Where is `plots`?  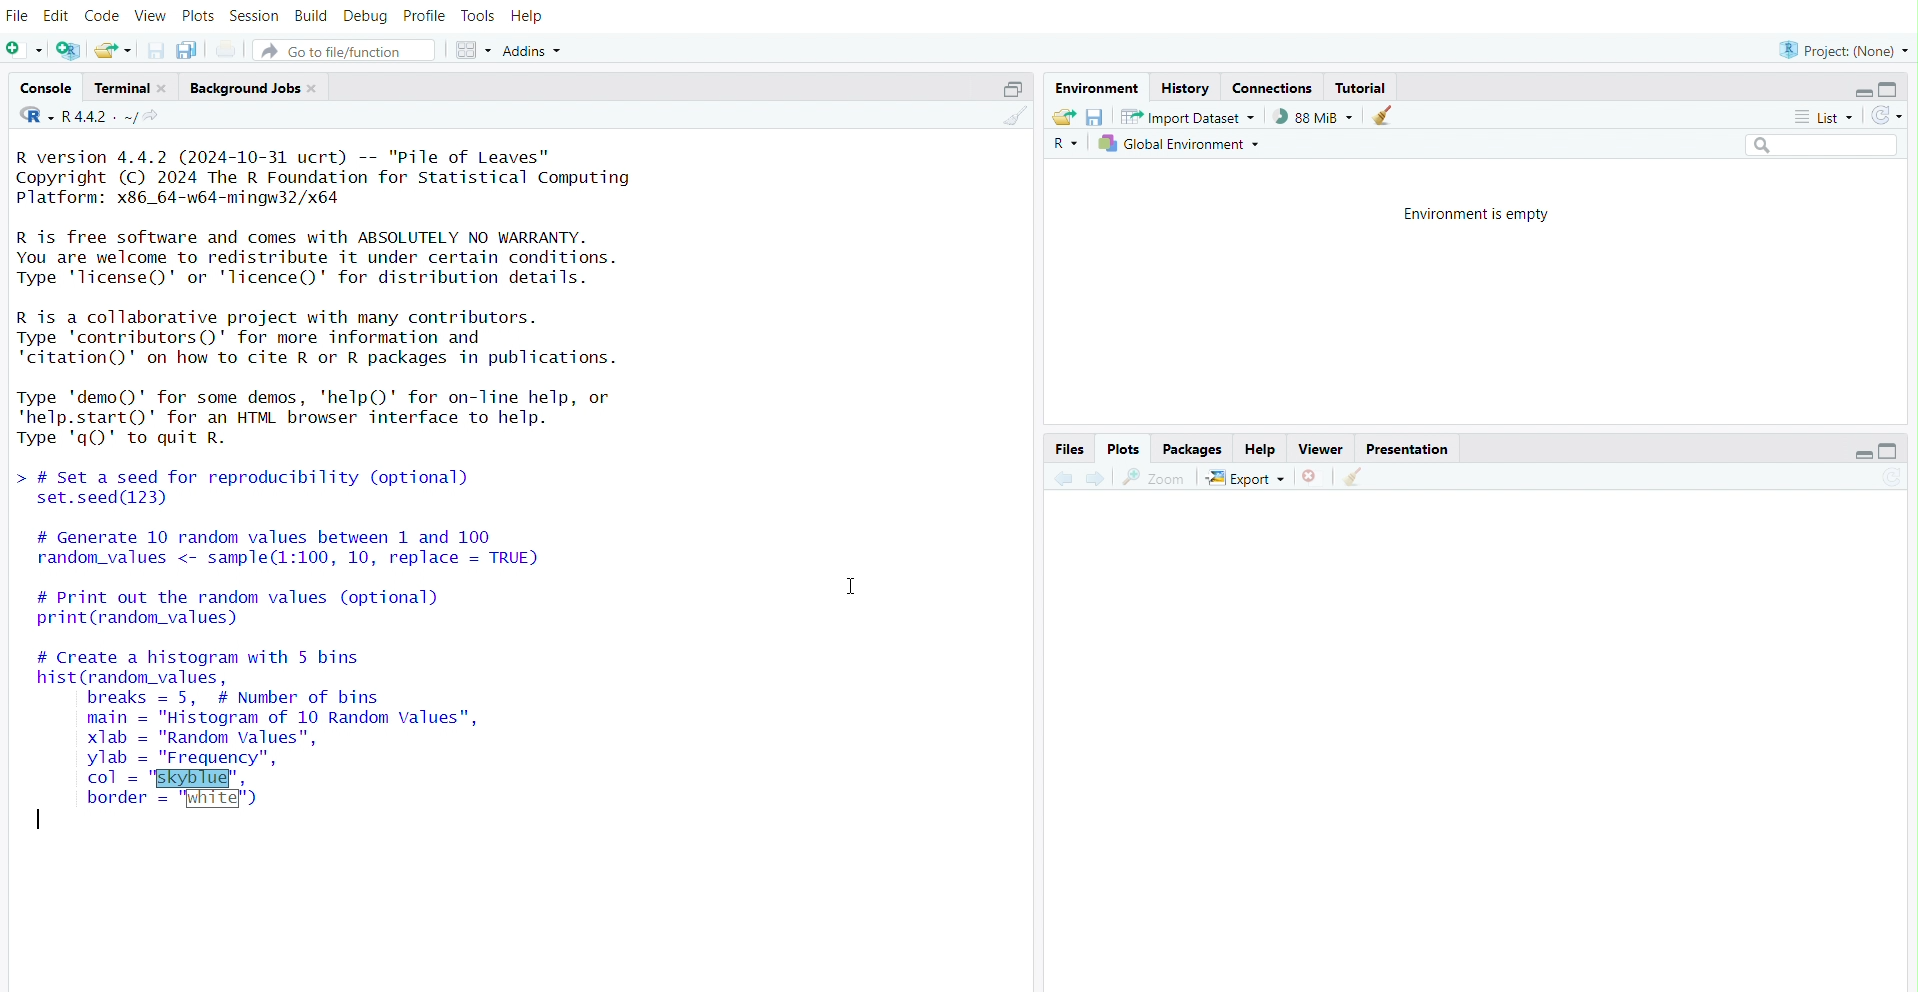
plots is located at coordinates (1125, 449).